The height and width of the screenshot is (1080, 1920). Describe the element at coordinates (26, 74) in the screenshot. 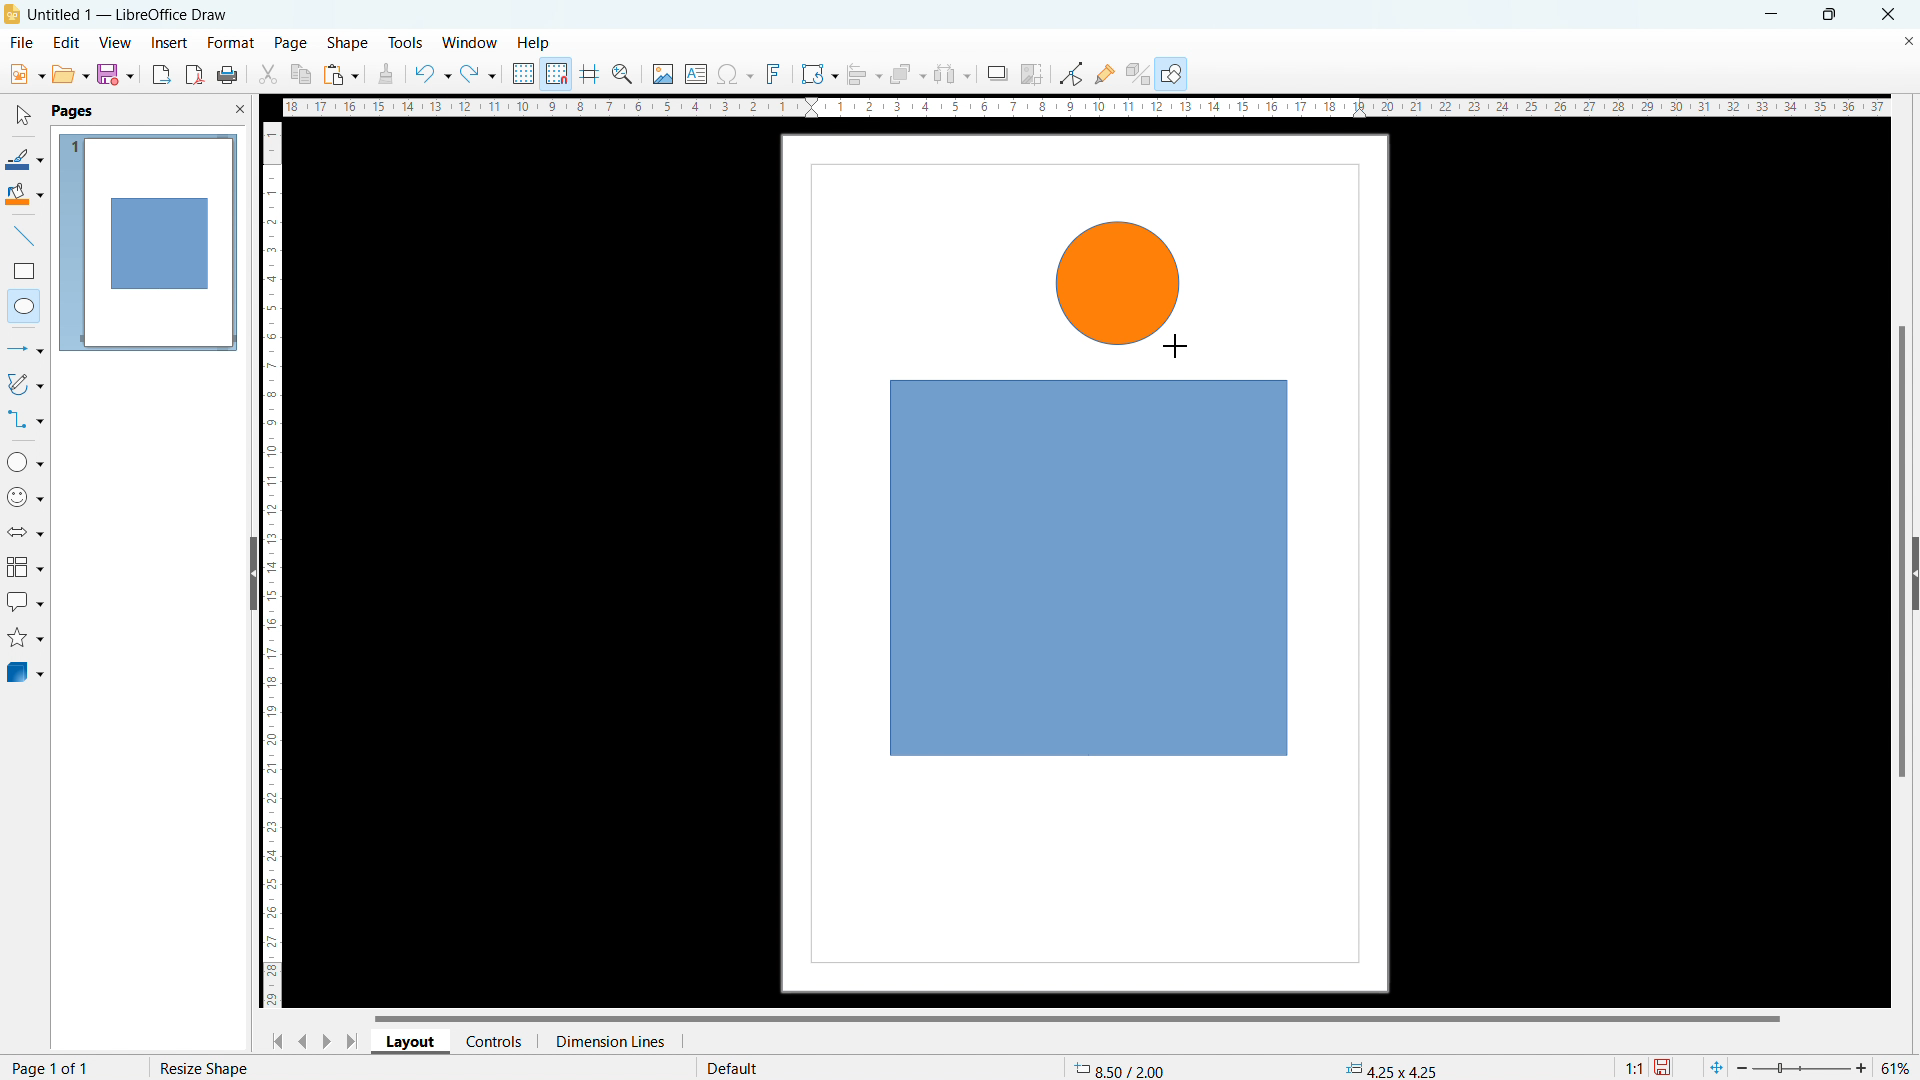

I see `new` at that location.